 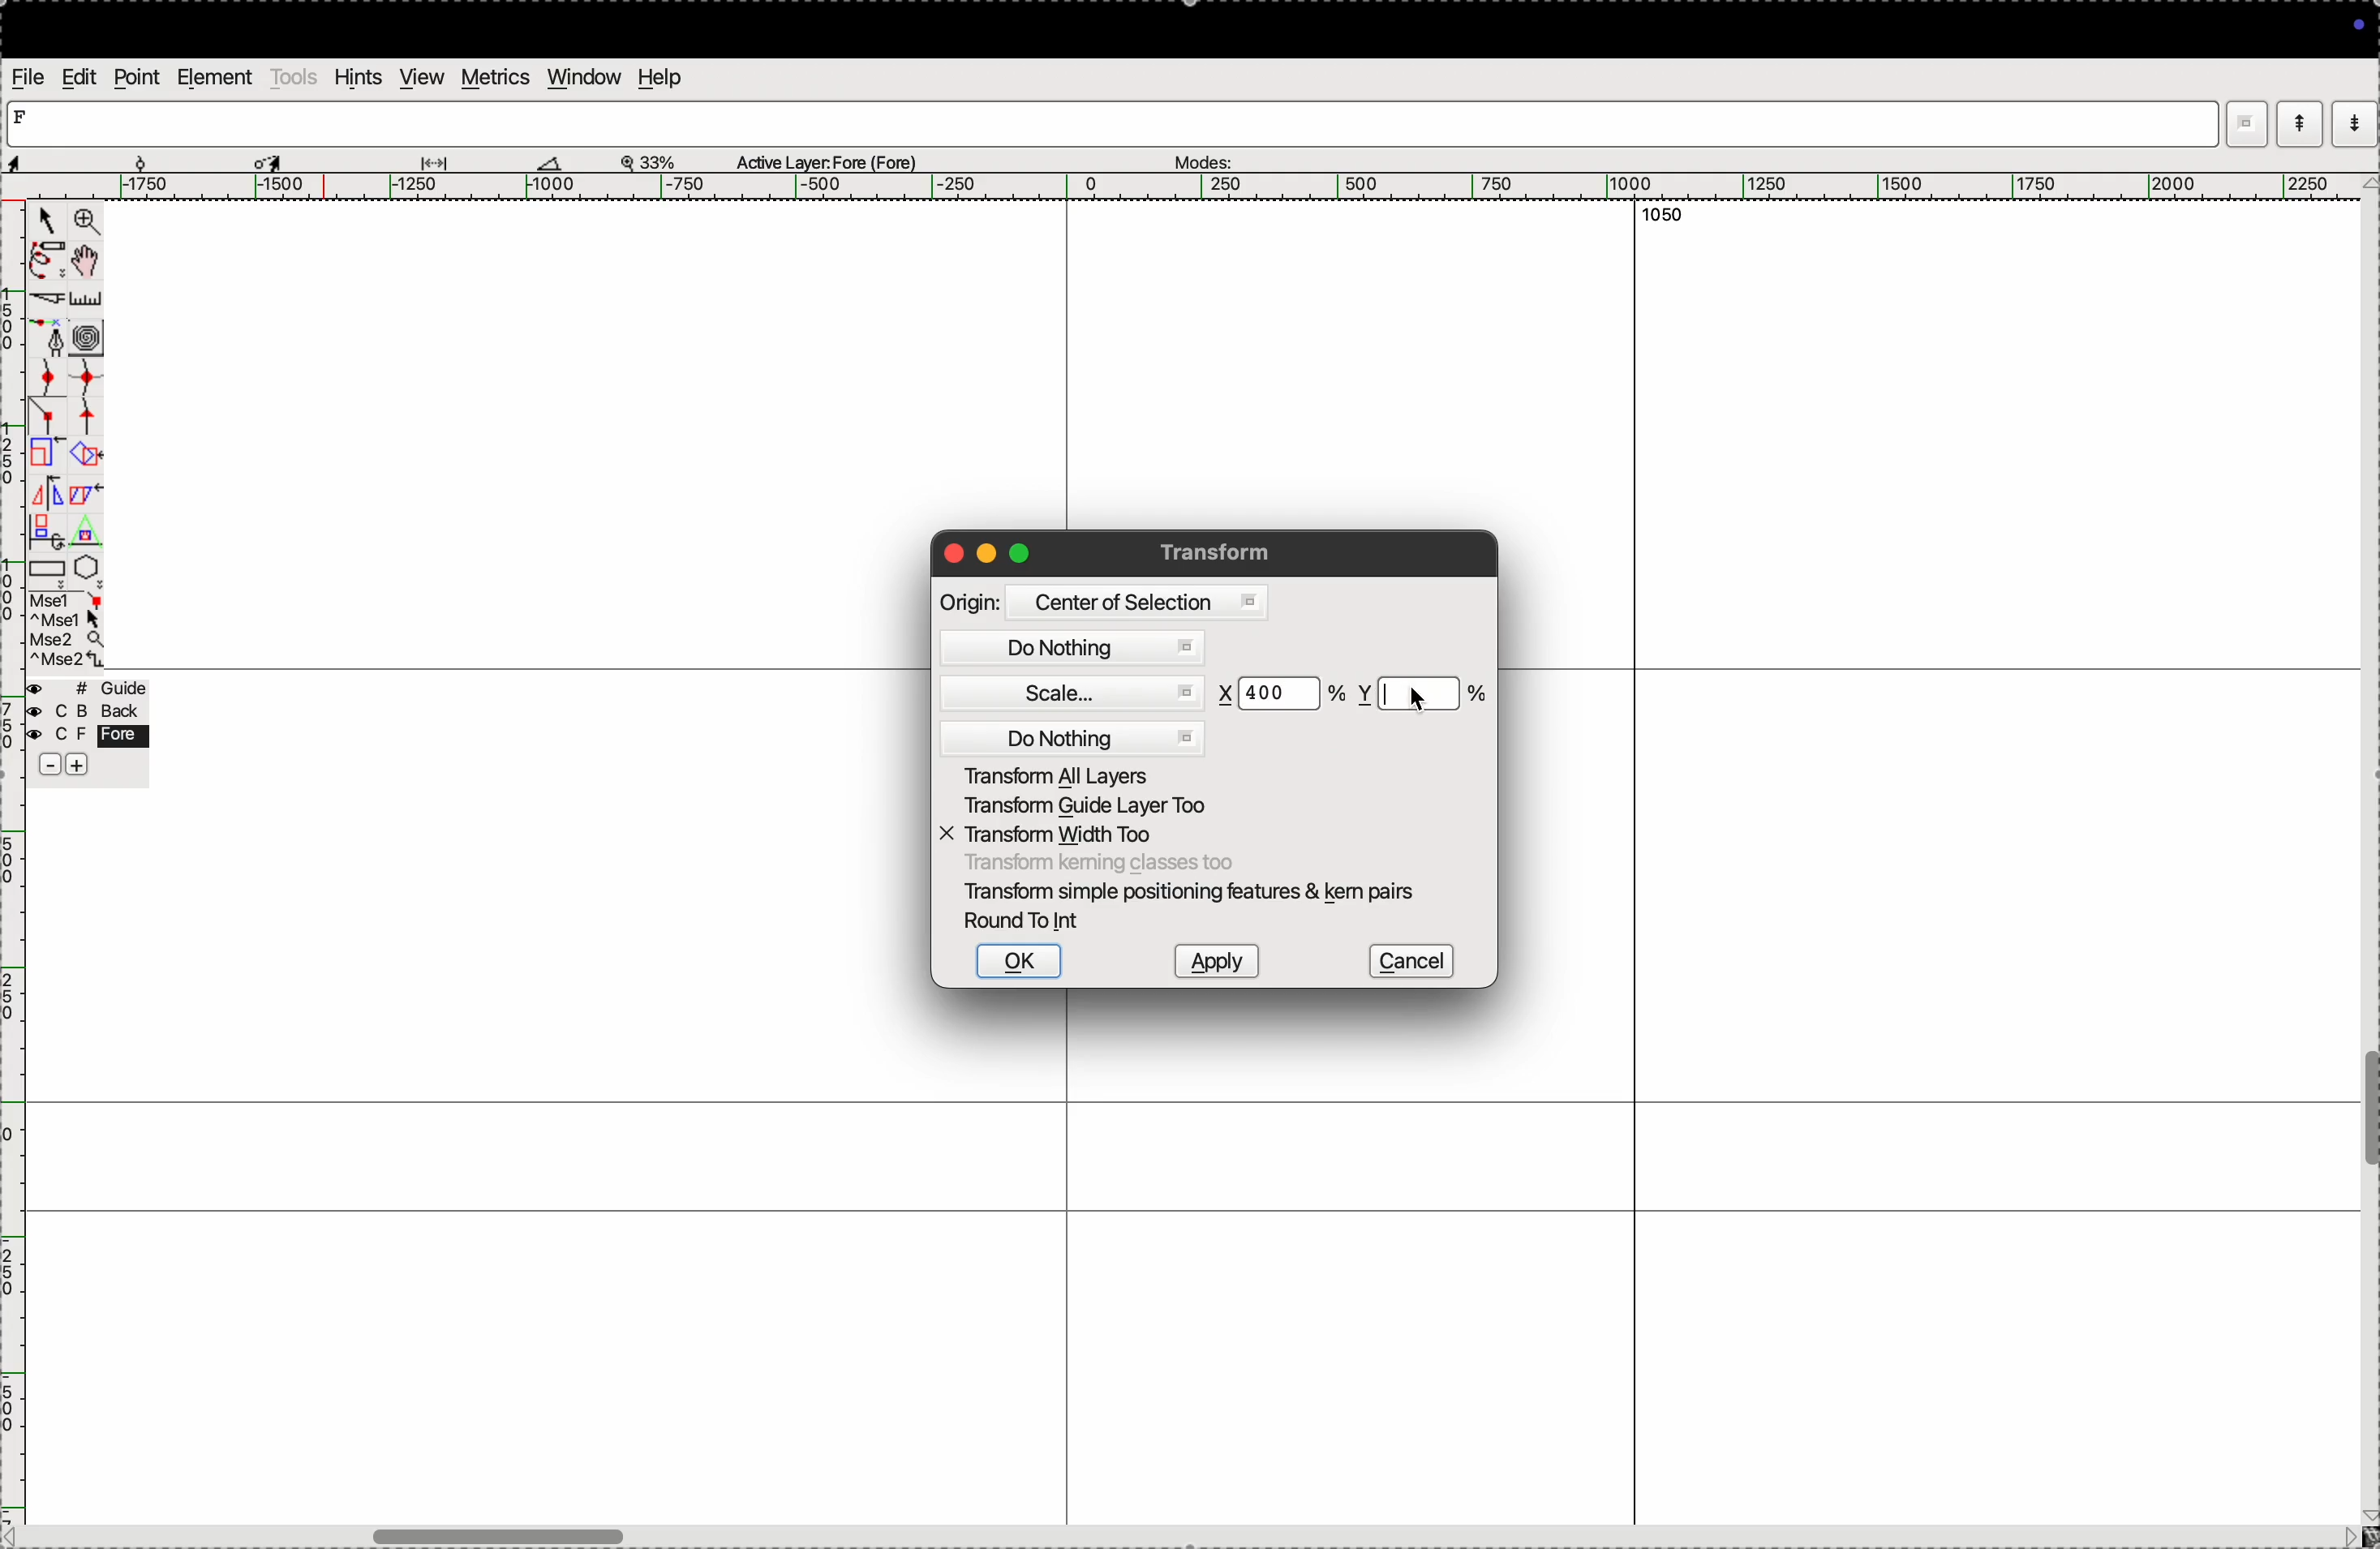 What do you see at coordinates (420, 77) in the screenshot?
I see `view` at bounding box center [420, 77].